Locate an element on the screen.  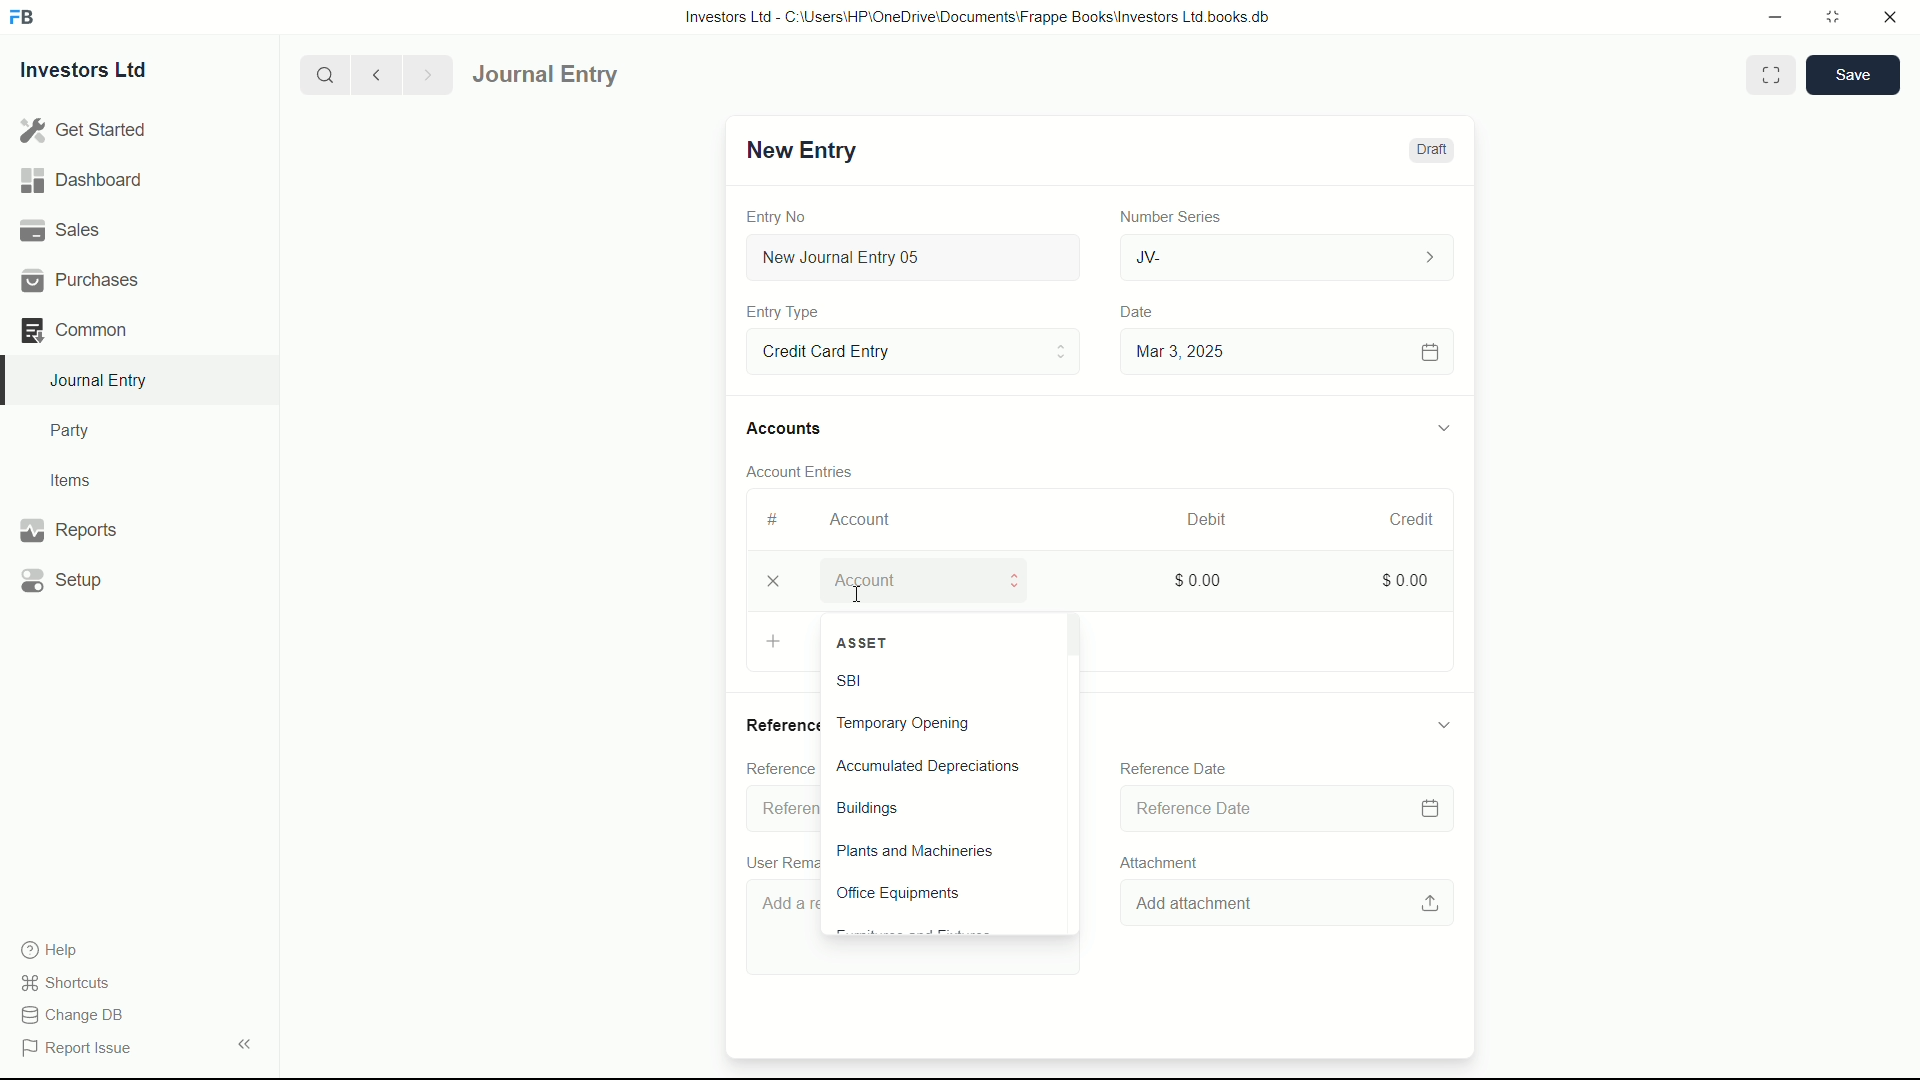
SBI is located at coordinates (912, 683).